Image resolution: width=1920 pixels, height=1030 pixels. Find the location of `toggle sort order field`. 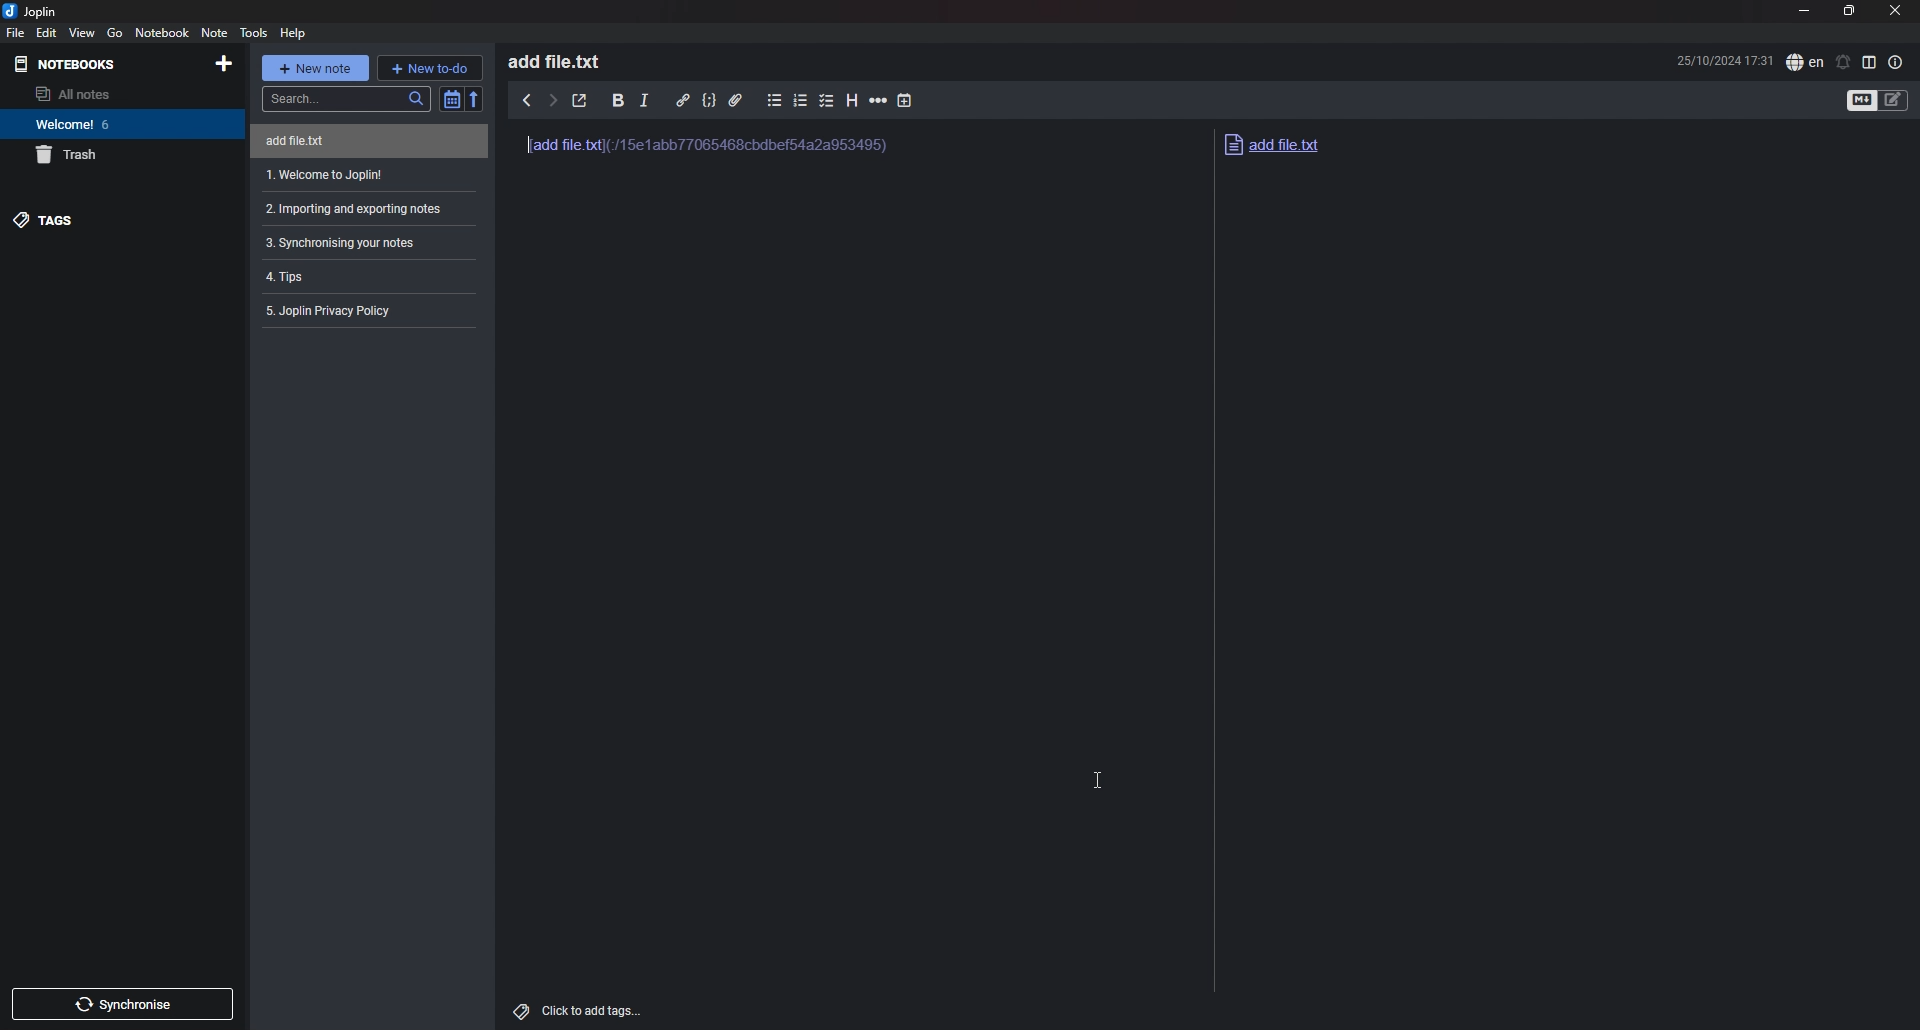

toggle sort order field is located at coordinates (451, 99).